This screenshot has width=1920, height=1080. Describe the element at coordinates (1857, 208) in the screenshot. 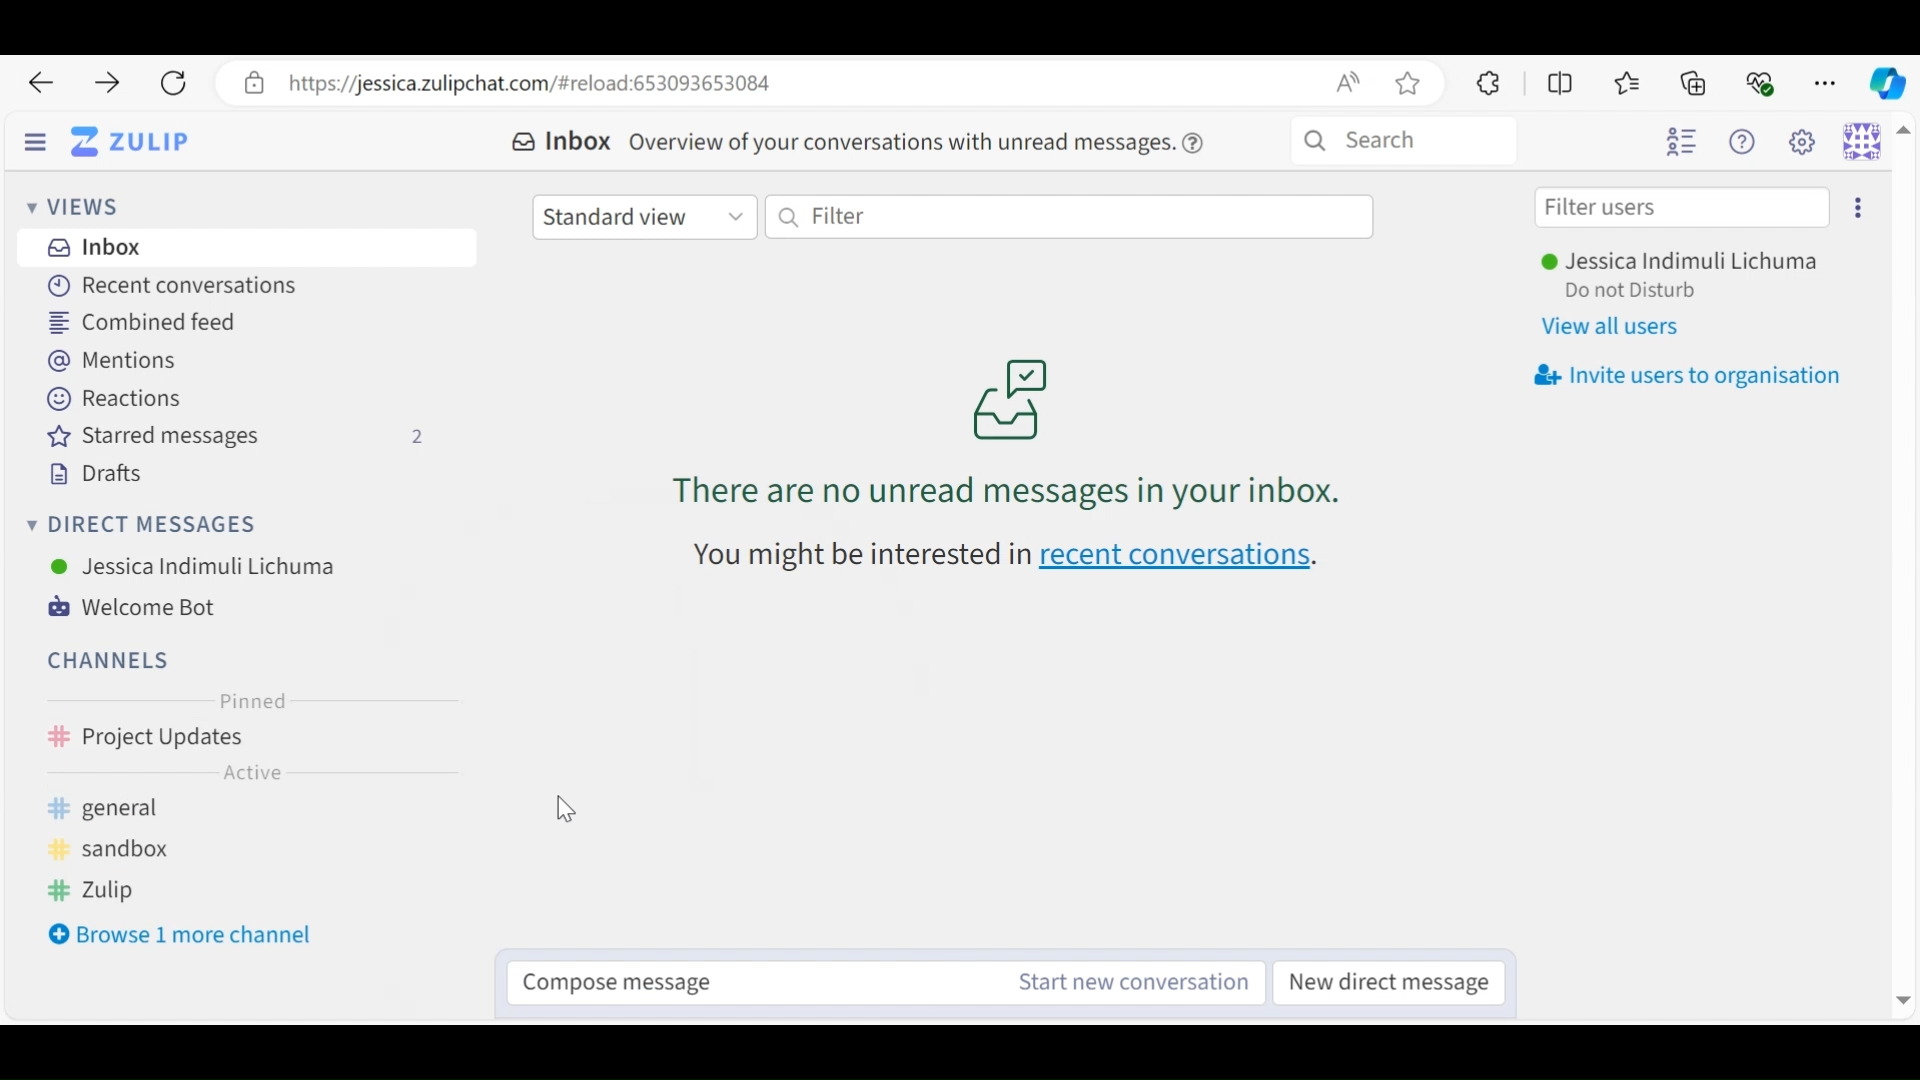

I see `Invite users to organisation` at that location.